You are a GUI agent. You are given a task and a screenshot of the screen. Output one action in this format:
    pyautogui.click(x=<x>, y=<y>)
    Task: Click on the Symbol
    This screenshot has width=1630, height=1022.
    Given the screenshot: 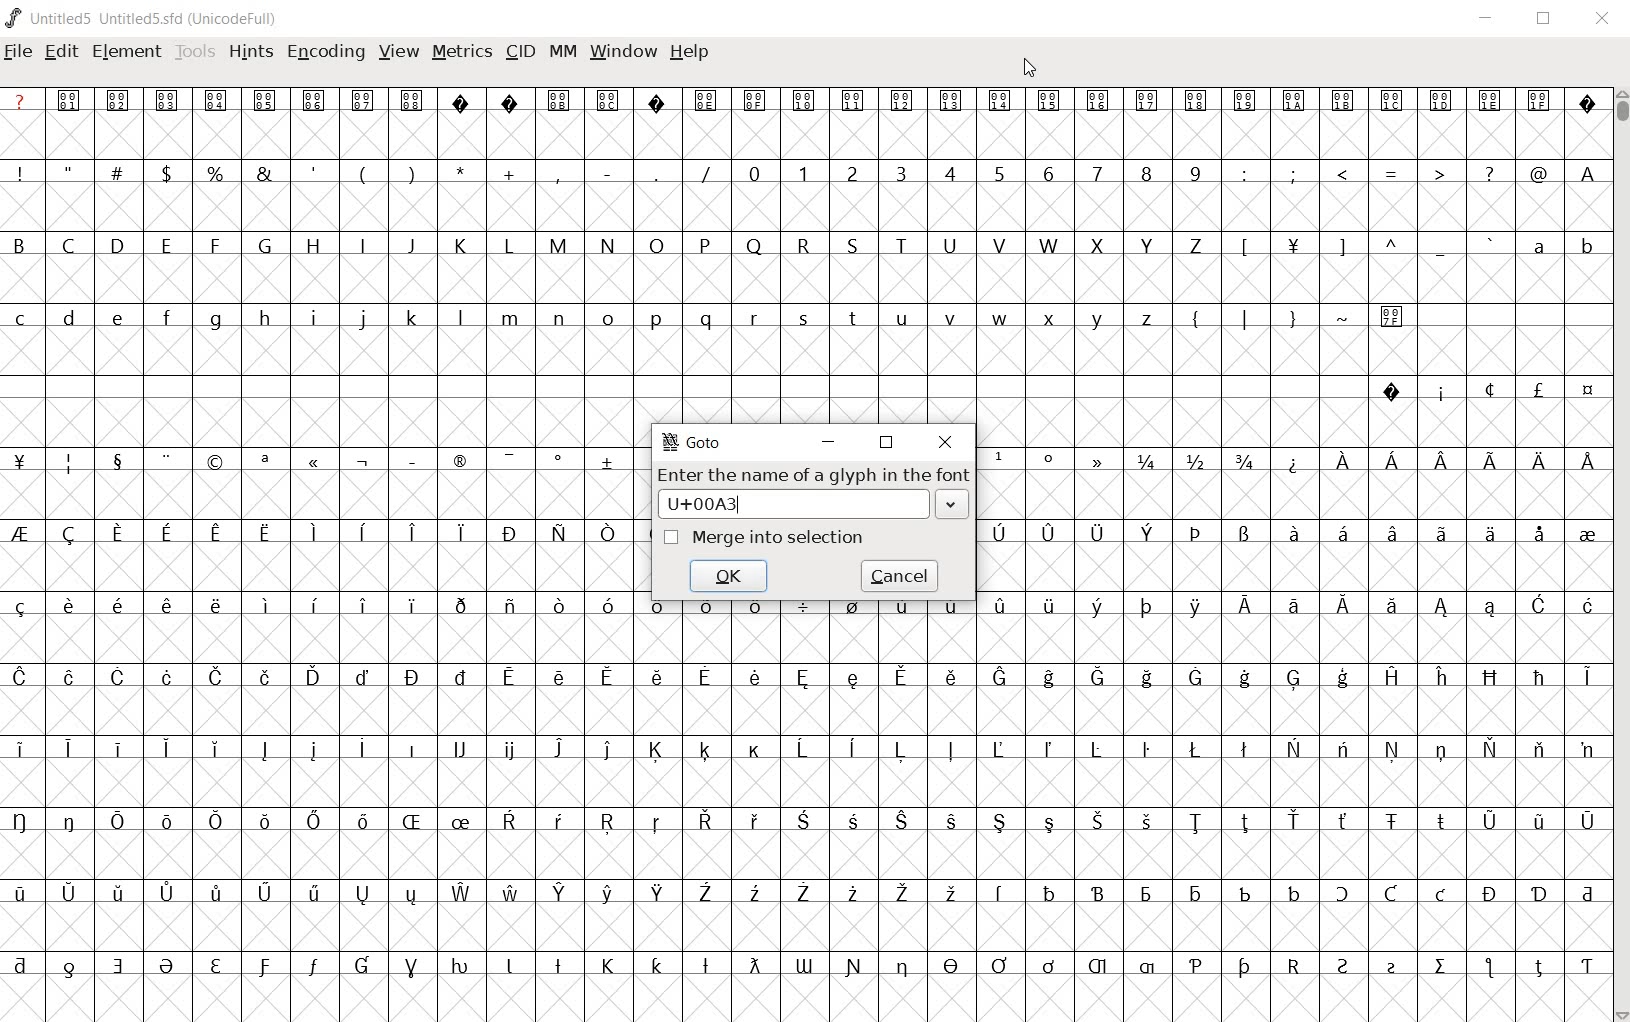 What is the action you would take?
    pyautogui.click(x=167, y=679)
    